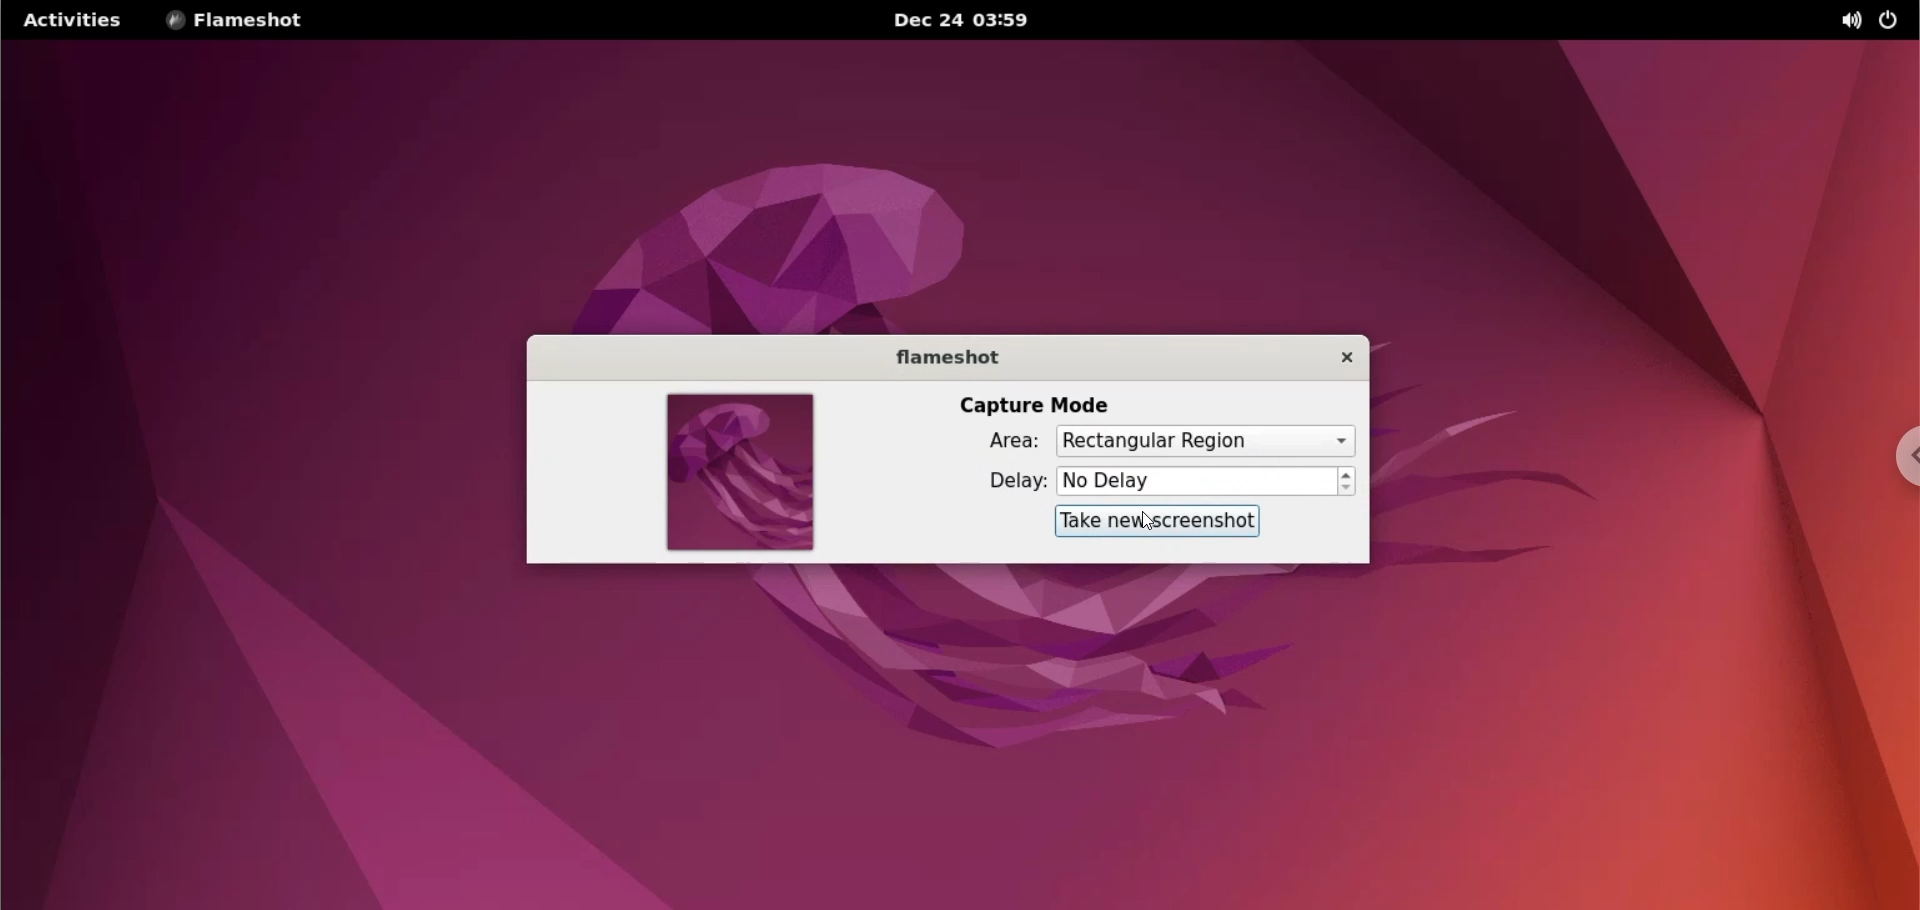 The width and height of the screenshot is (1920, 910). Describe the element at coordinates (1037, 406) in the screenshot. I see `capture mode label` at that location.